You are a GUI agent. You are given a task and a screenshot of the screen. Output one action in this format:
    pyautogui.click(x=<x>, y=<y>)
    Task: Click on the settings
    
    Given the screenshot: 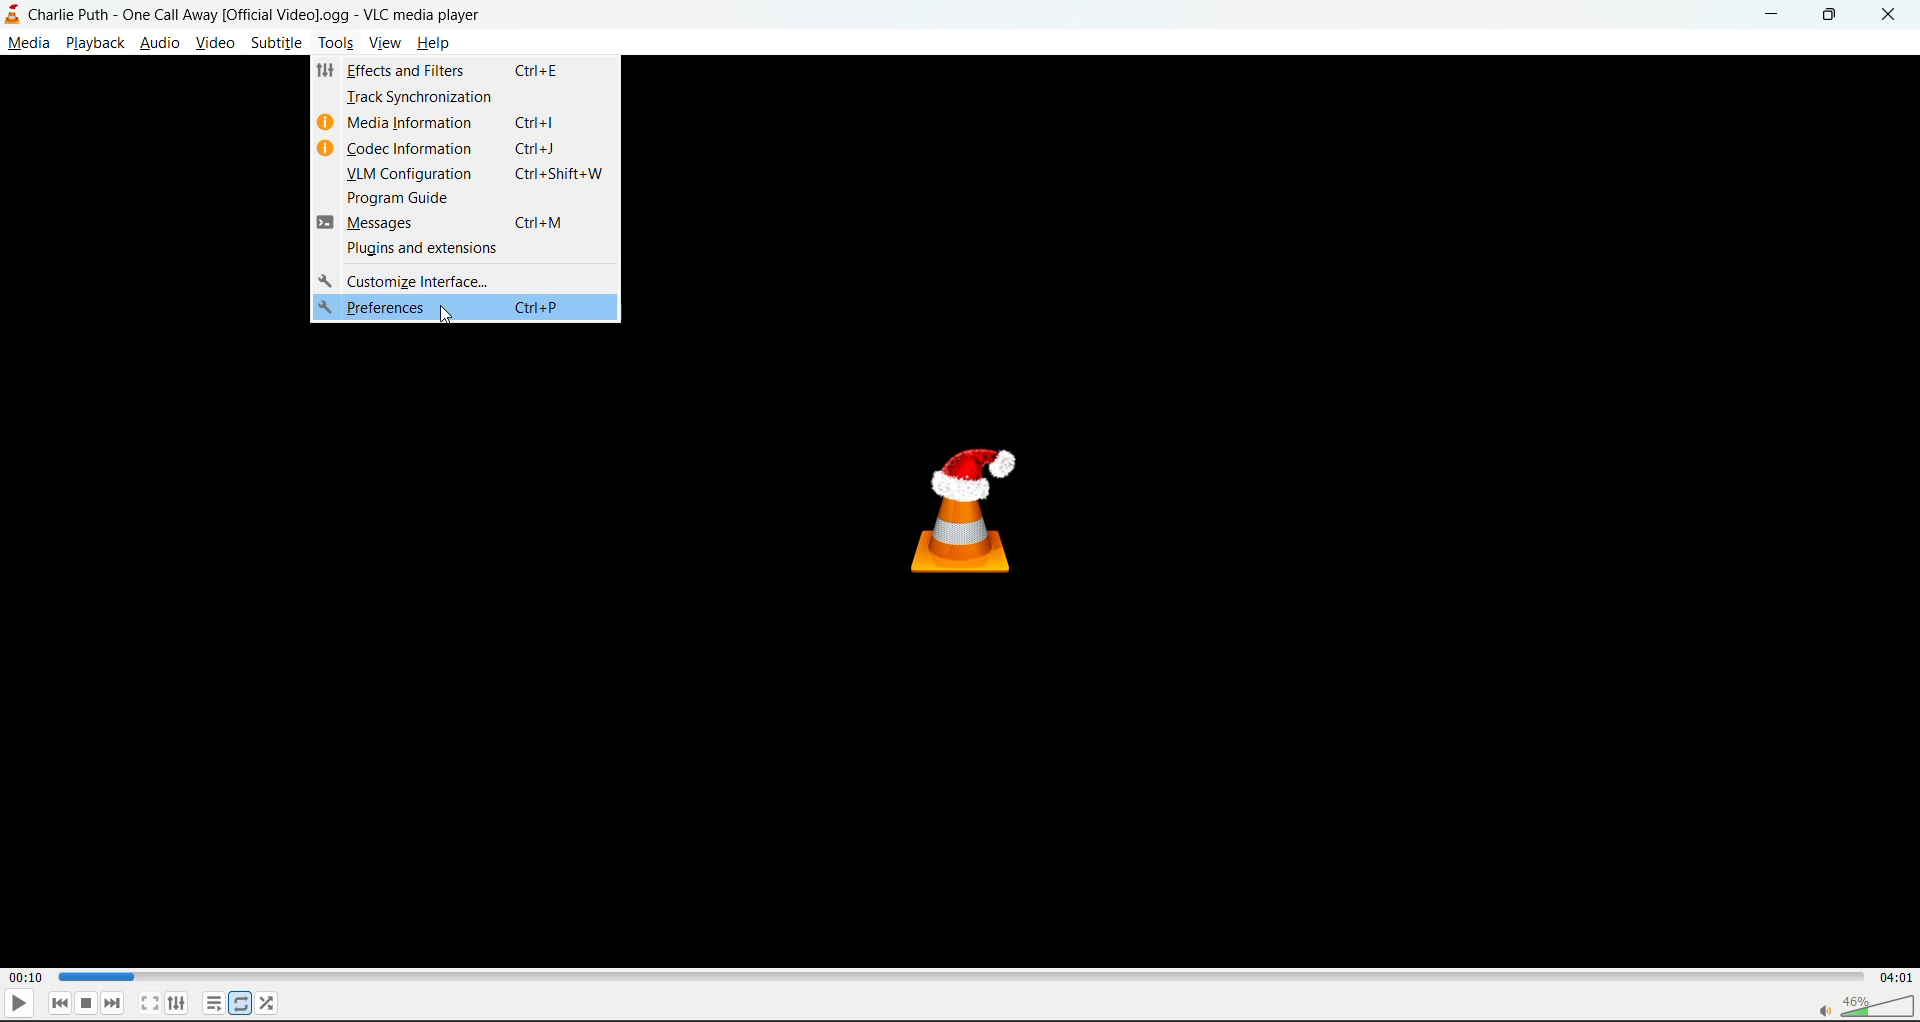 What is the action you would take?
    pyautogui.click(x=179, y=1001)
    